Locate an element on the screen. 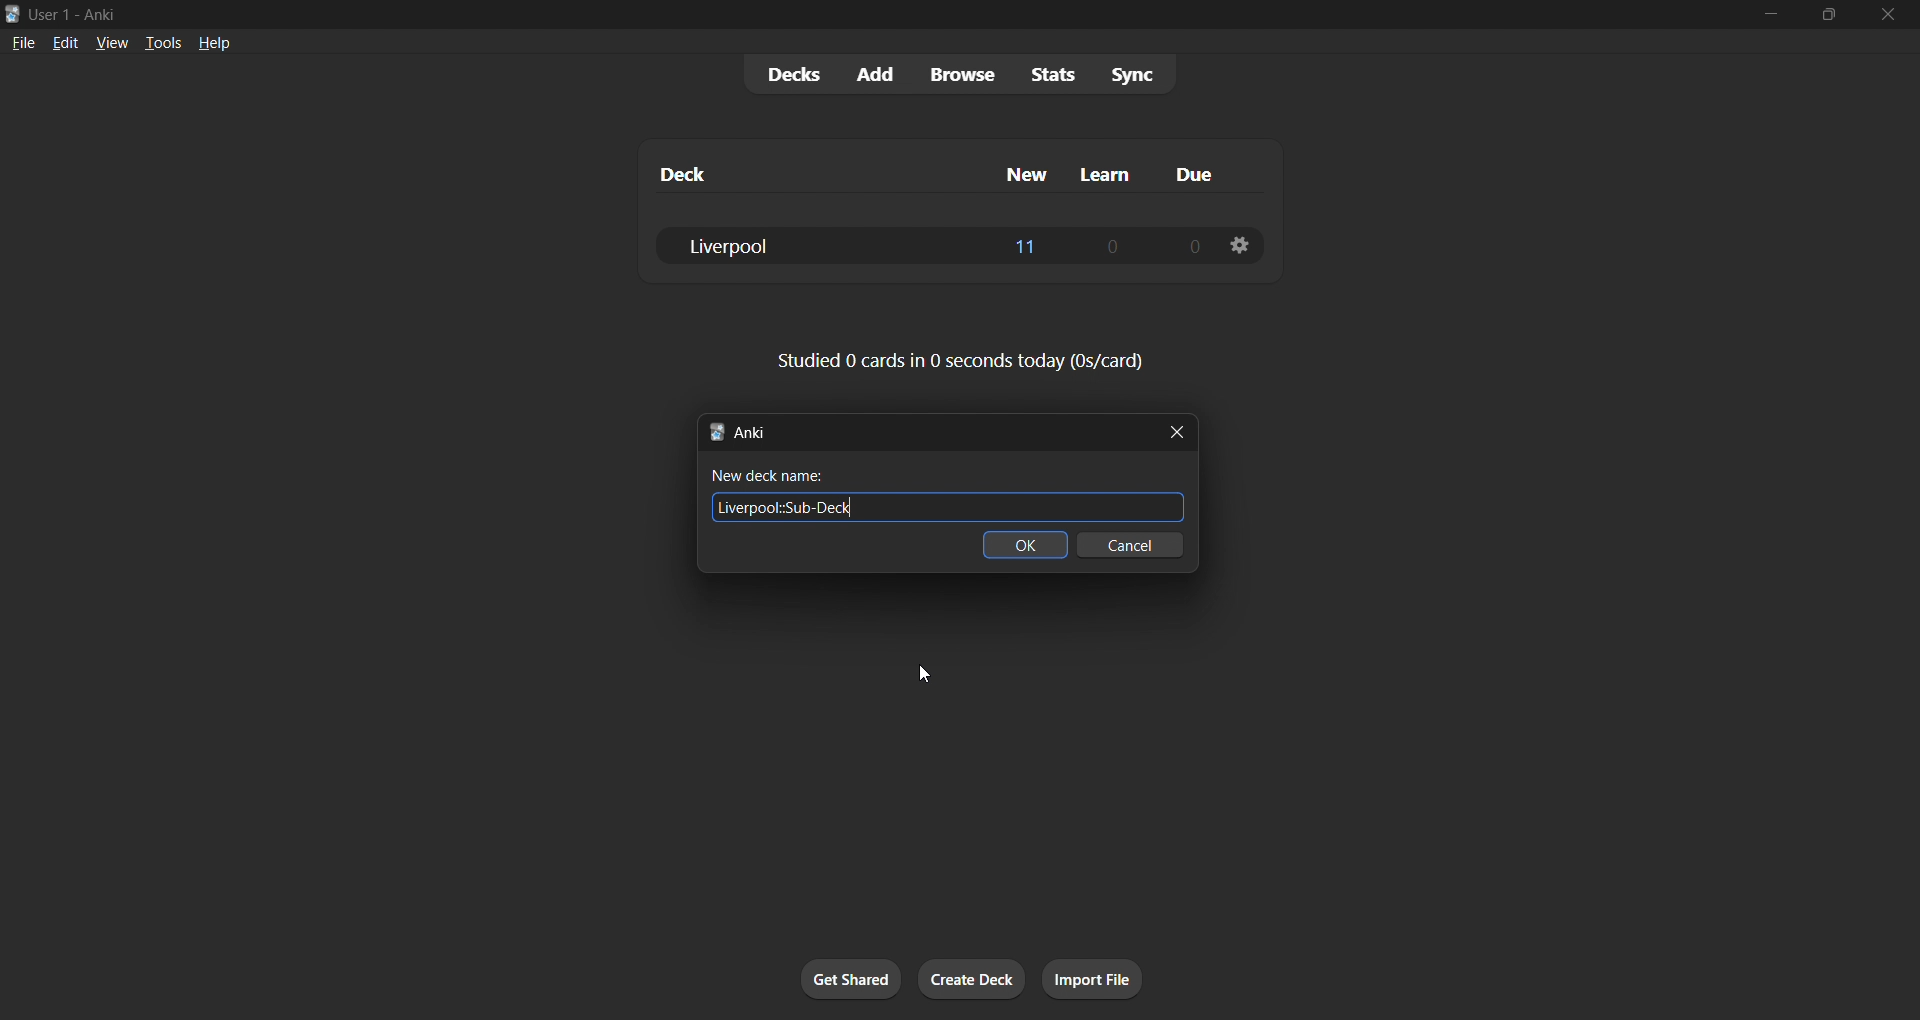  title bar is located at coordinates (827, 17).